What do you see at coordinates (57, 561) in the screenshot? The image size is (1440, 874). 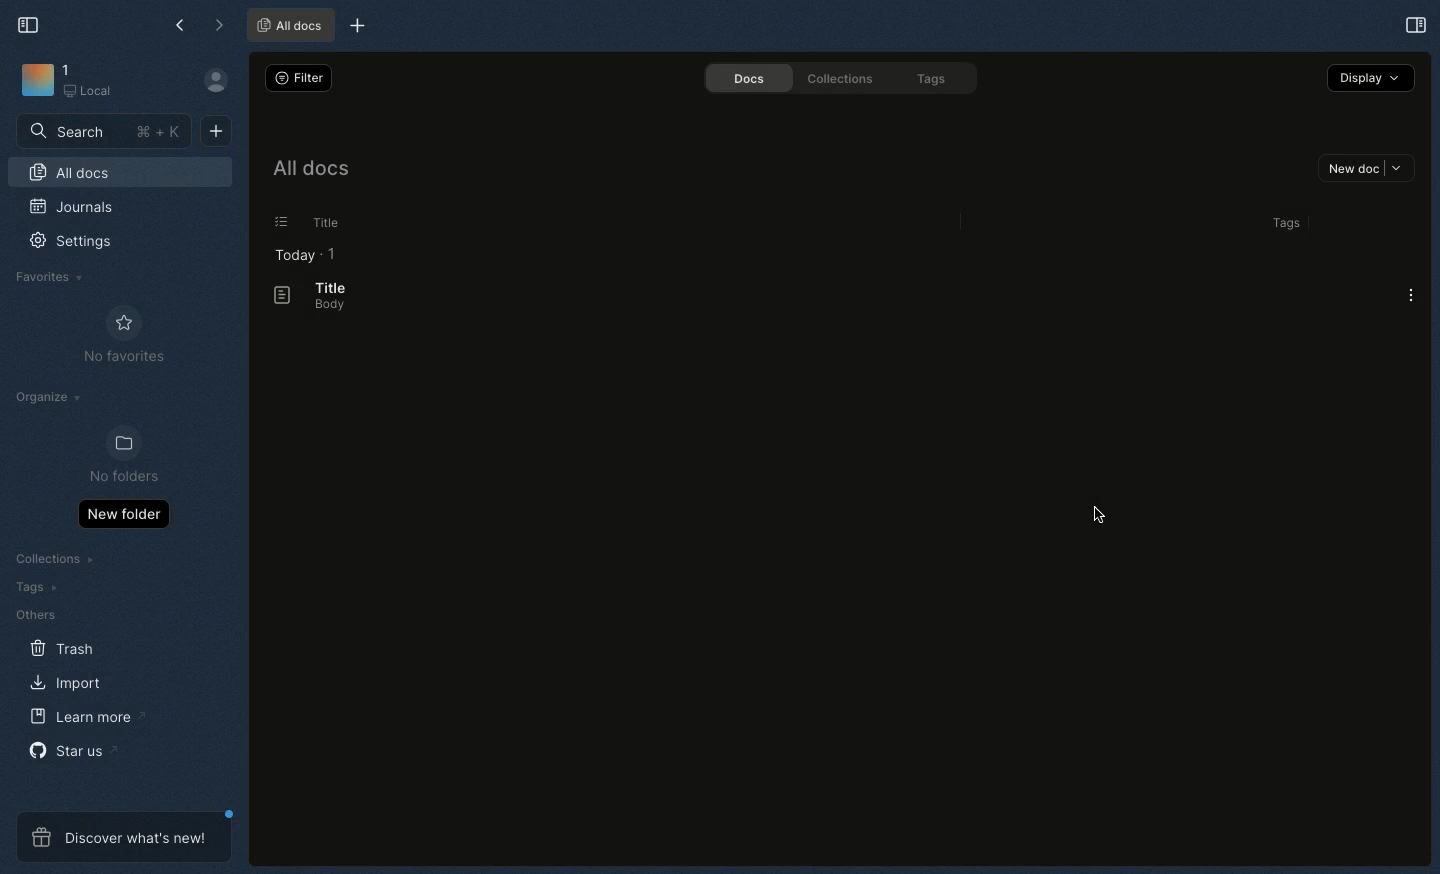 I see `Collections` at bounding box center [57, 561].